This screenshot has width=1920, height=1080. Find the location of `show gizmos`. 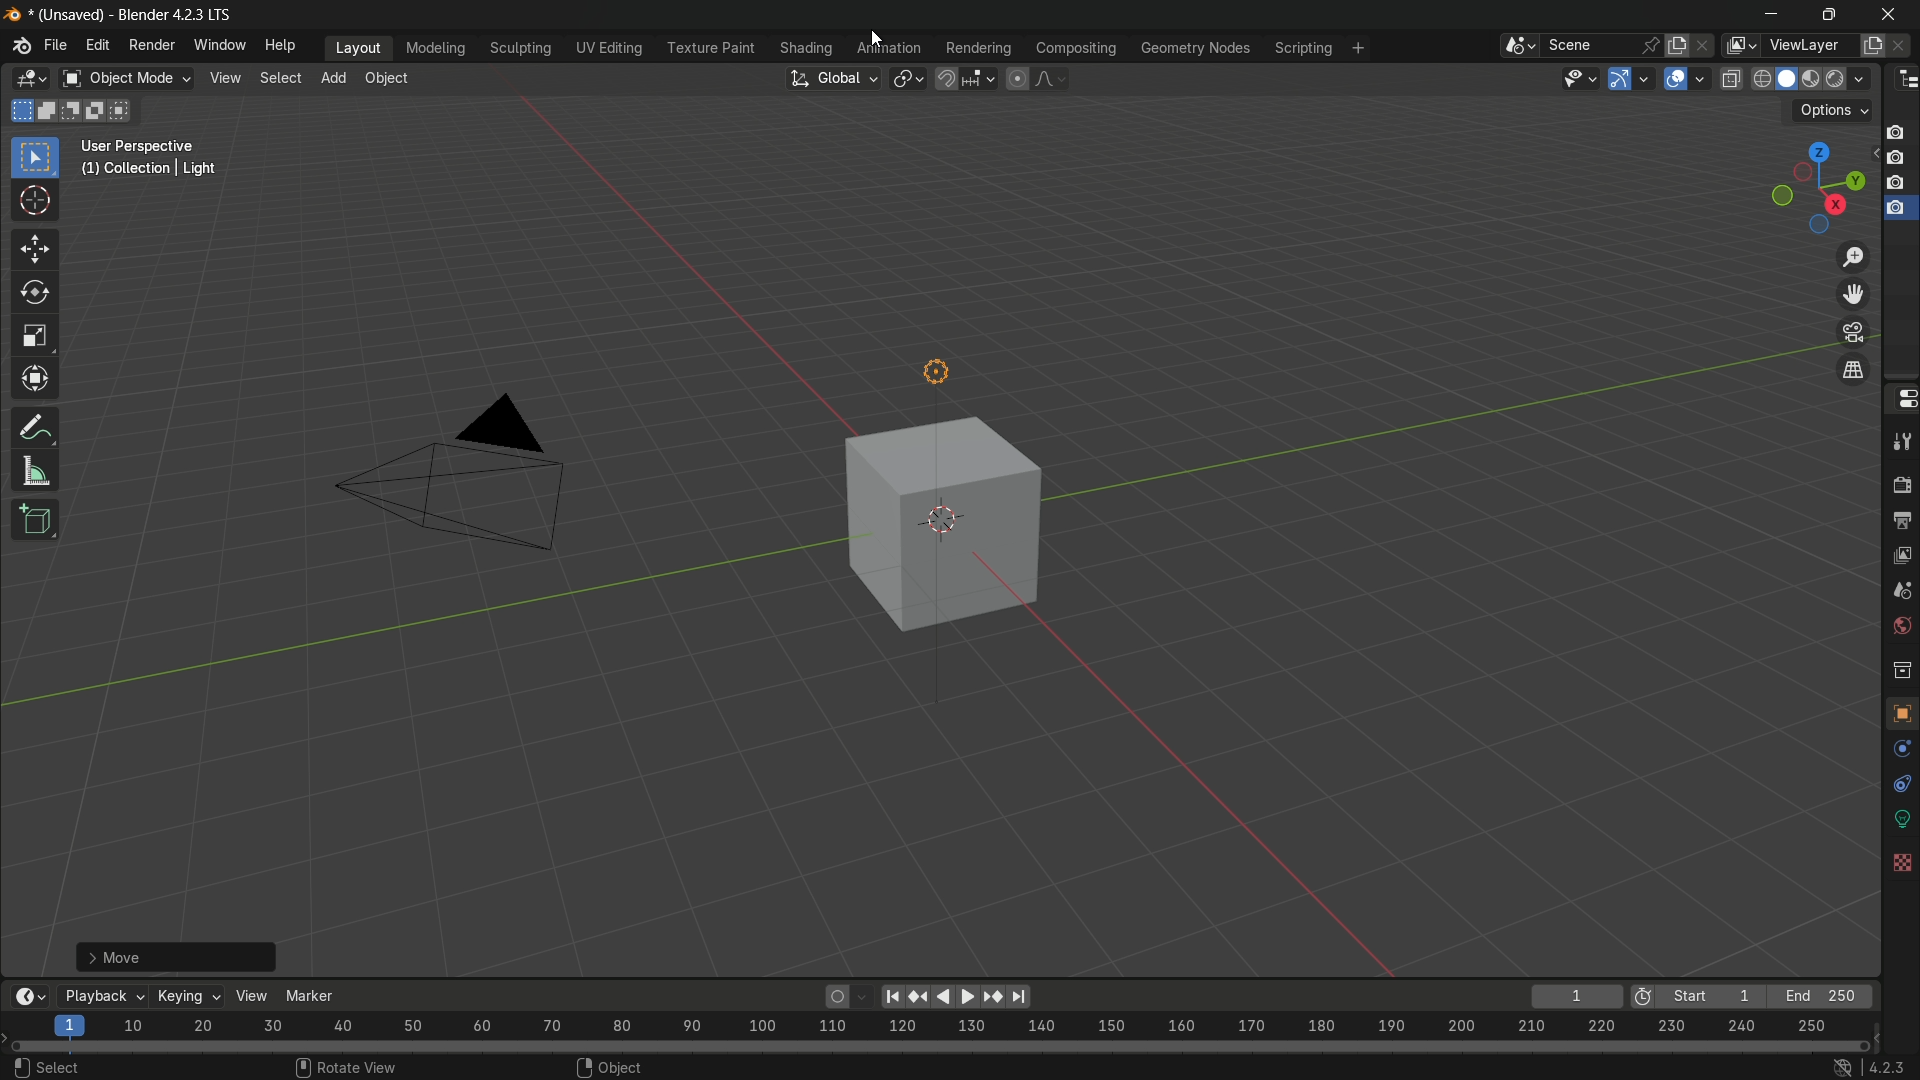

show gizmos is located at coordinates (1621, 78).